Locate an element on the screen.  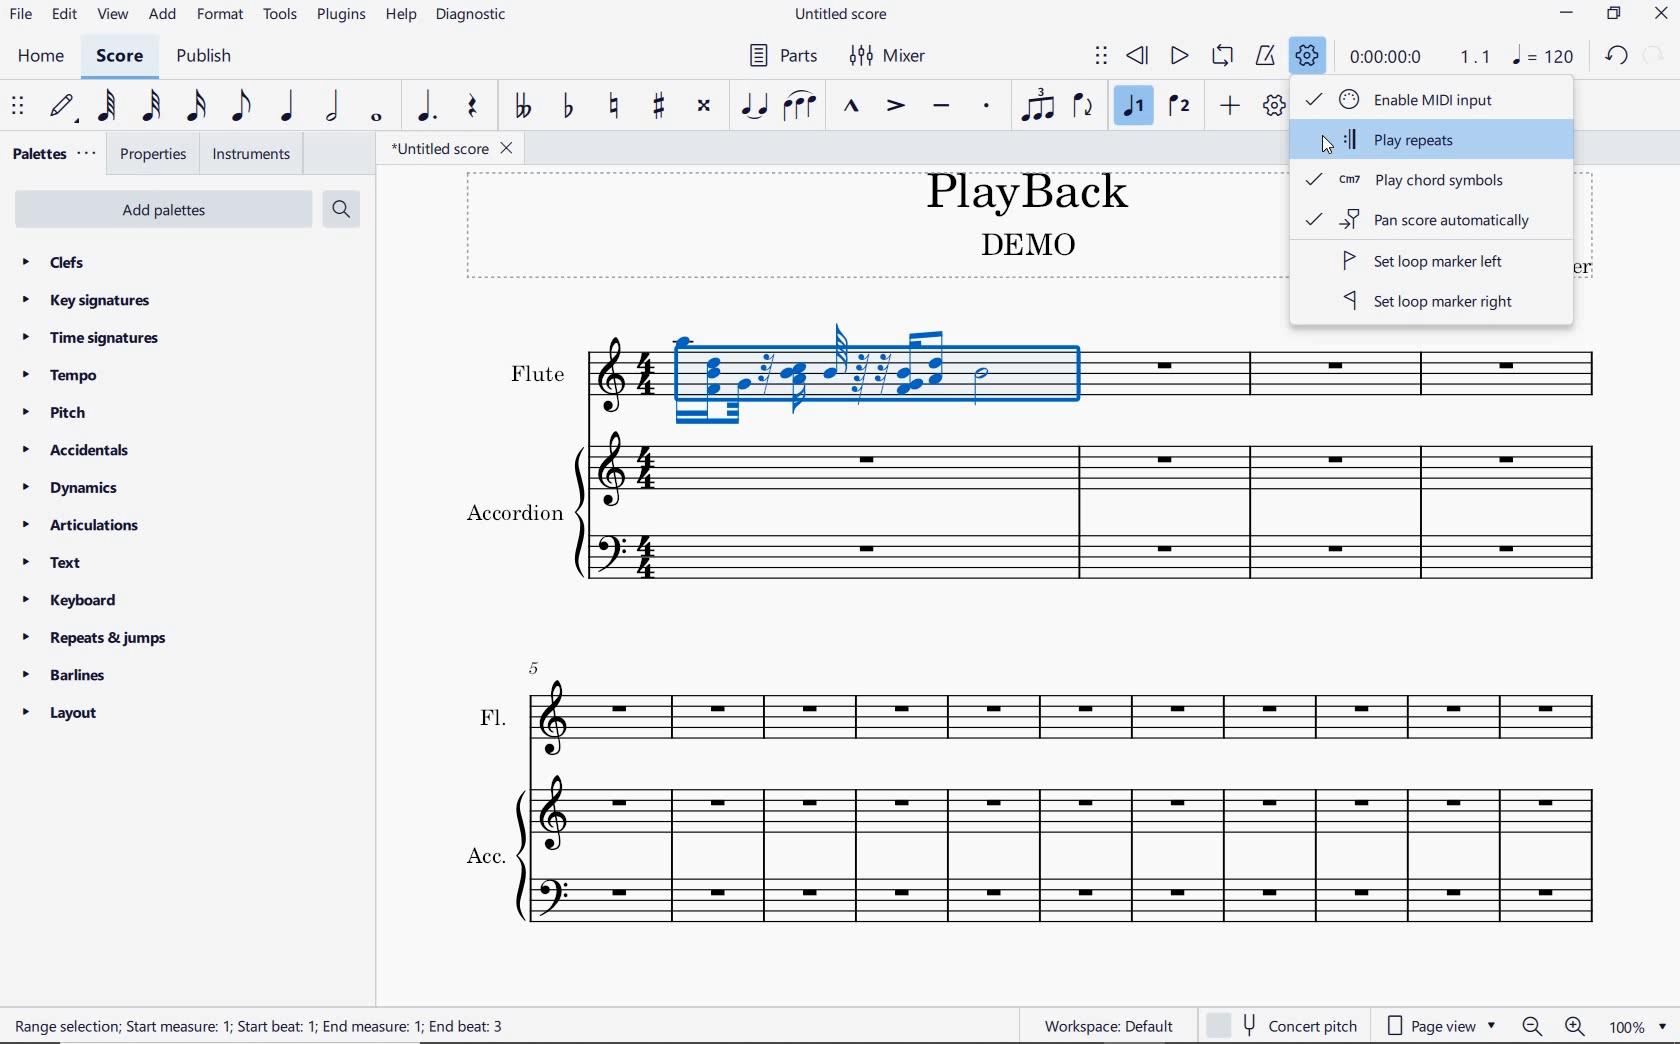
toggle double-sharp is located at coordinates (704, 106).